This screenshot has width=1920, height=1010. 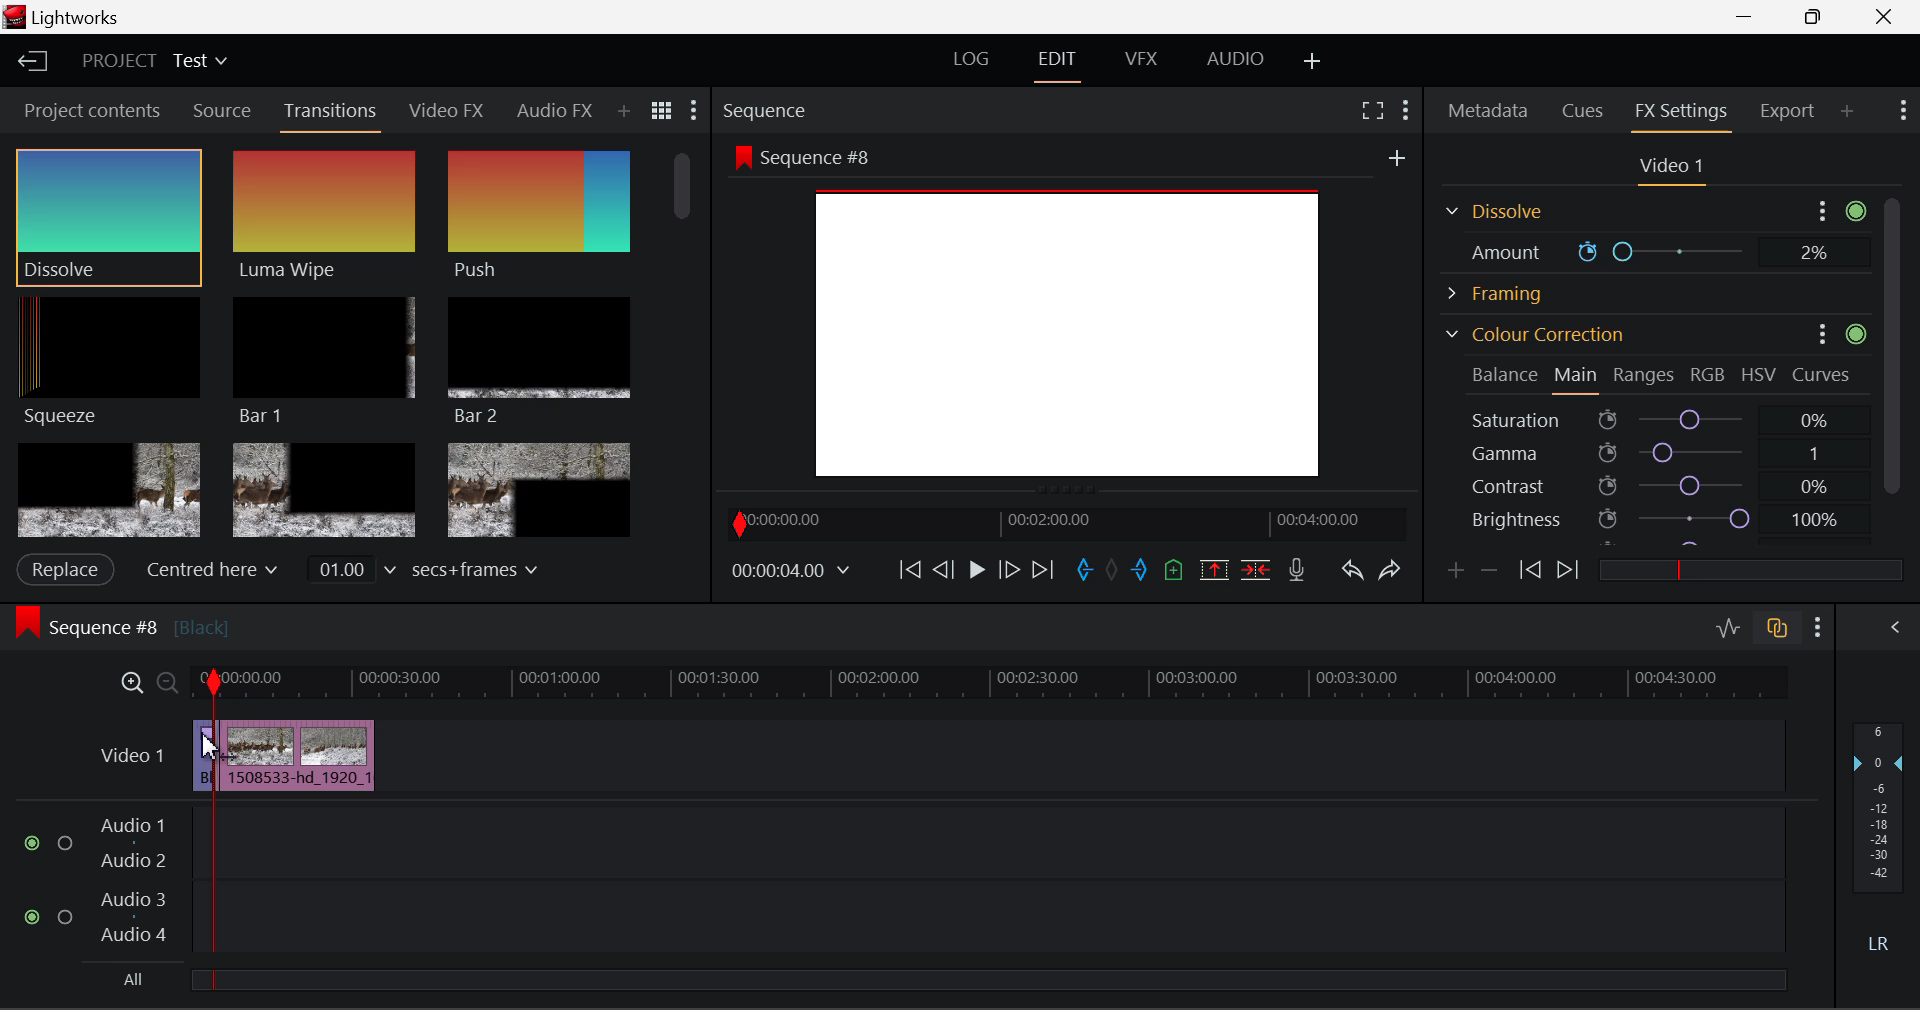 I want to click on To End, so click(x=1043, y=570).